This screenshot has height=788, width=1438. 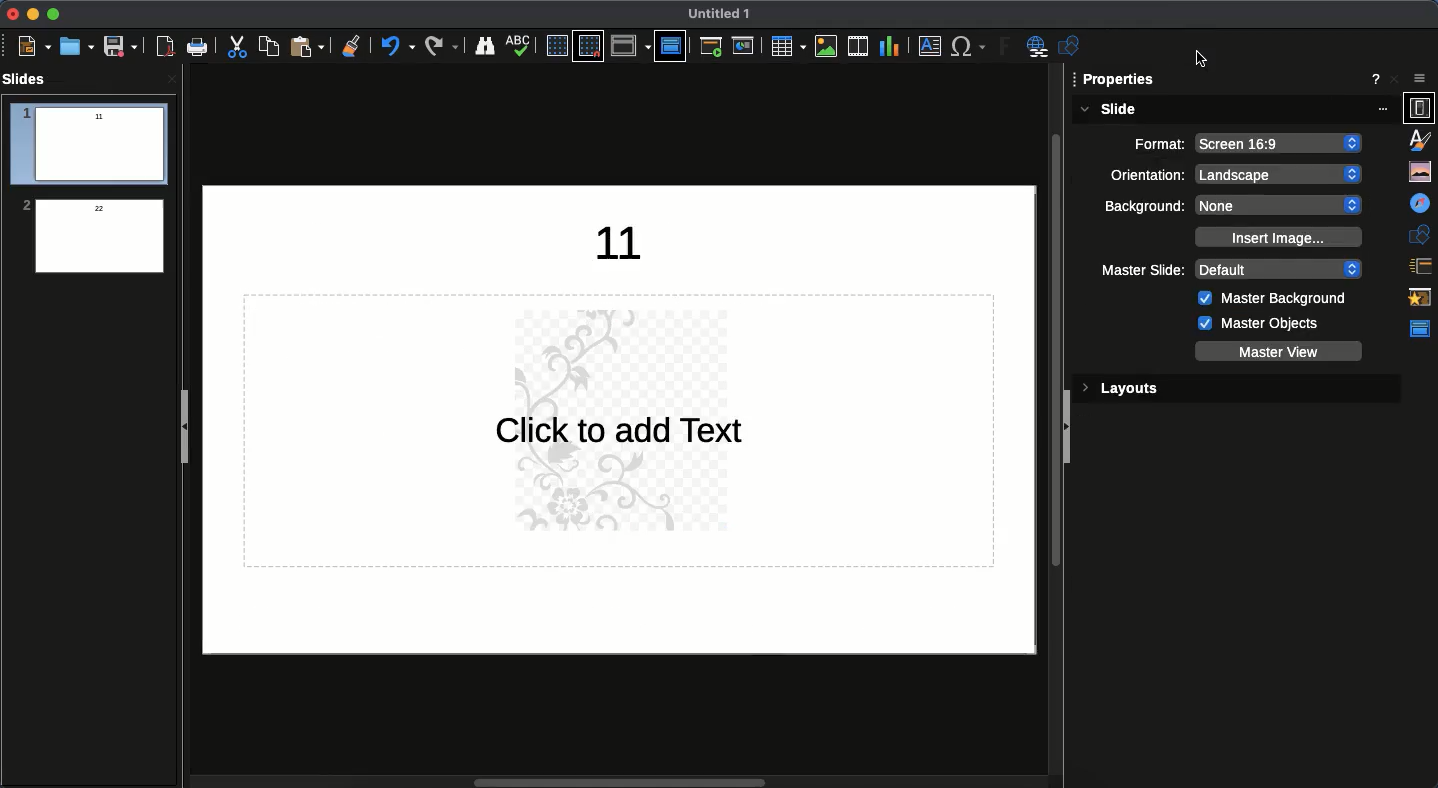 I want to click on Table, so click(x=786, y=46).